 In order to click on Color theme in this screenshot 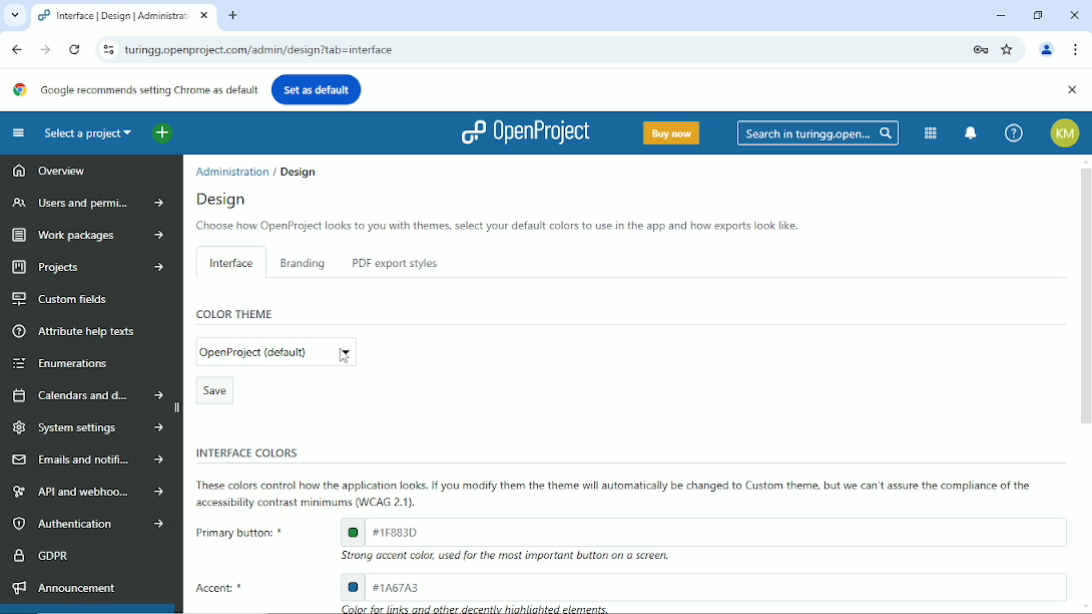, I will do `click(236, 314)`.